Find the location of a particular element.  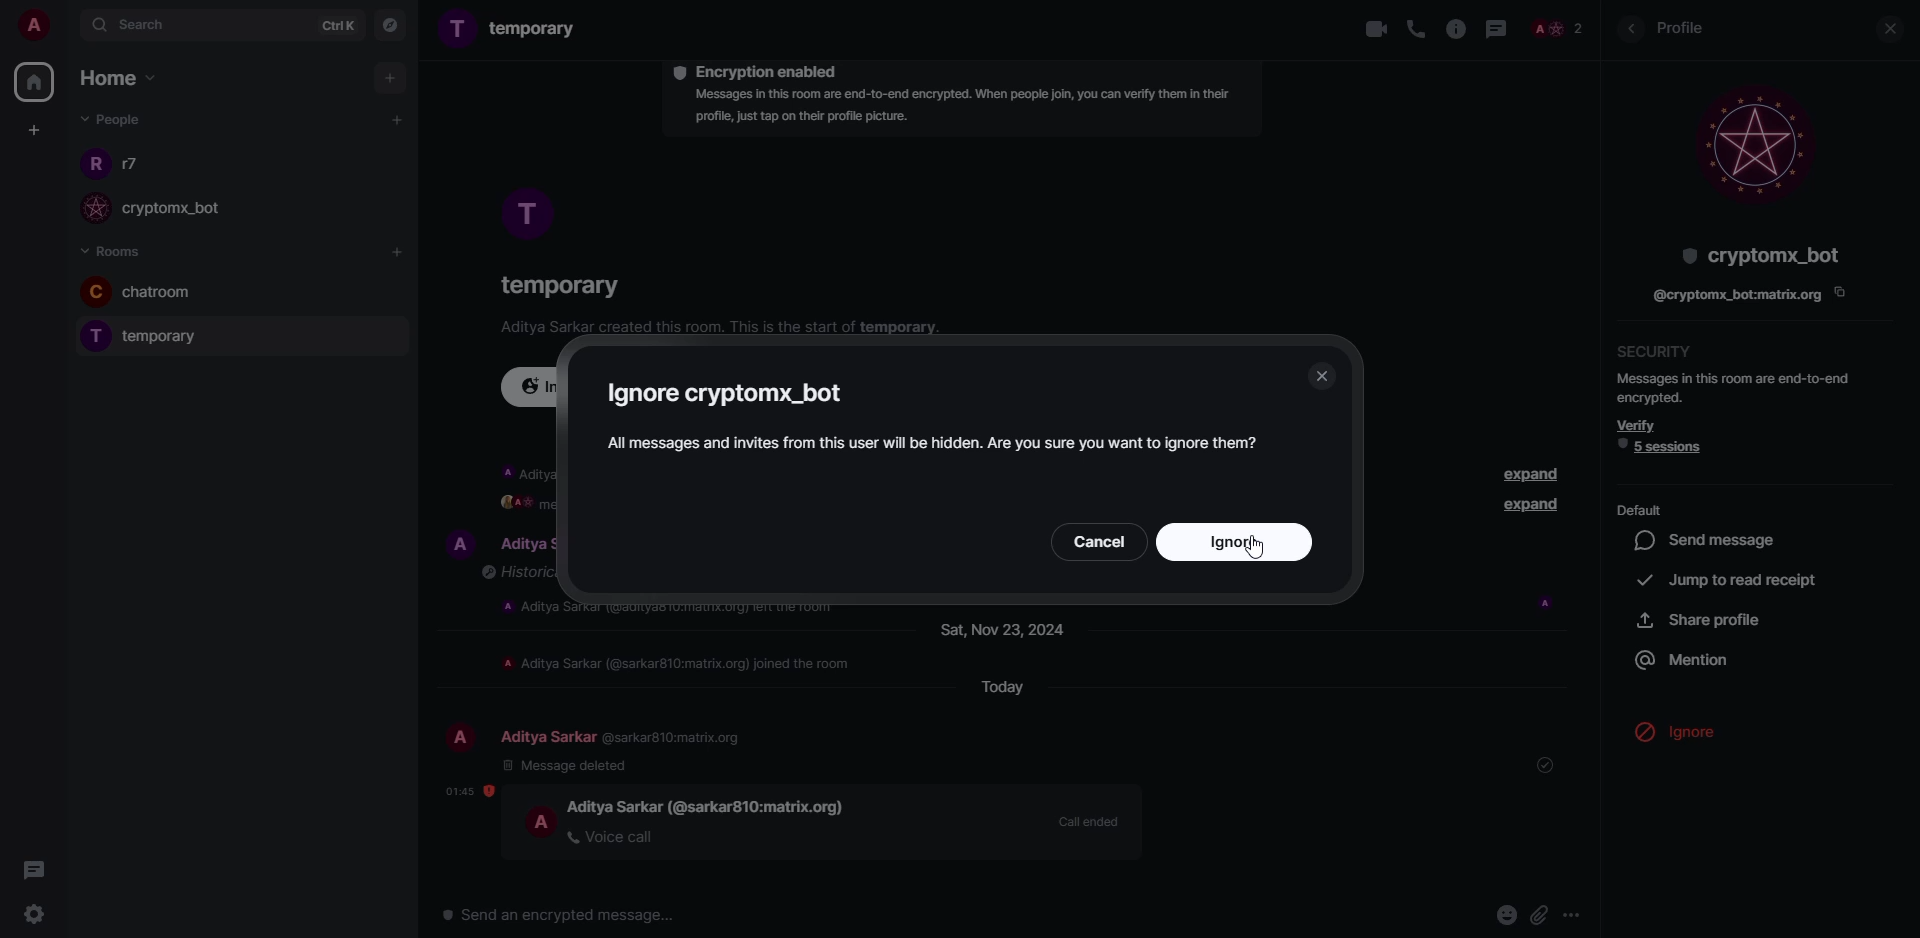

add is located at coordinates (390, 79).